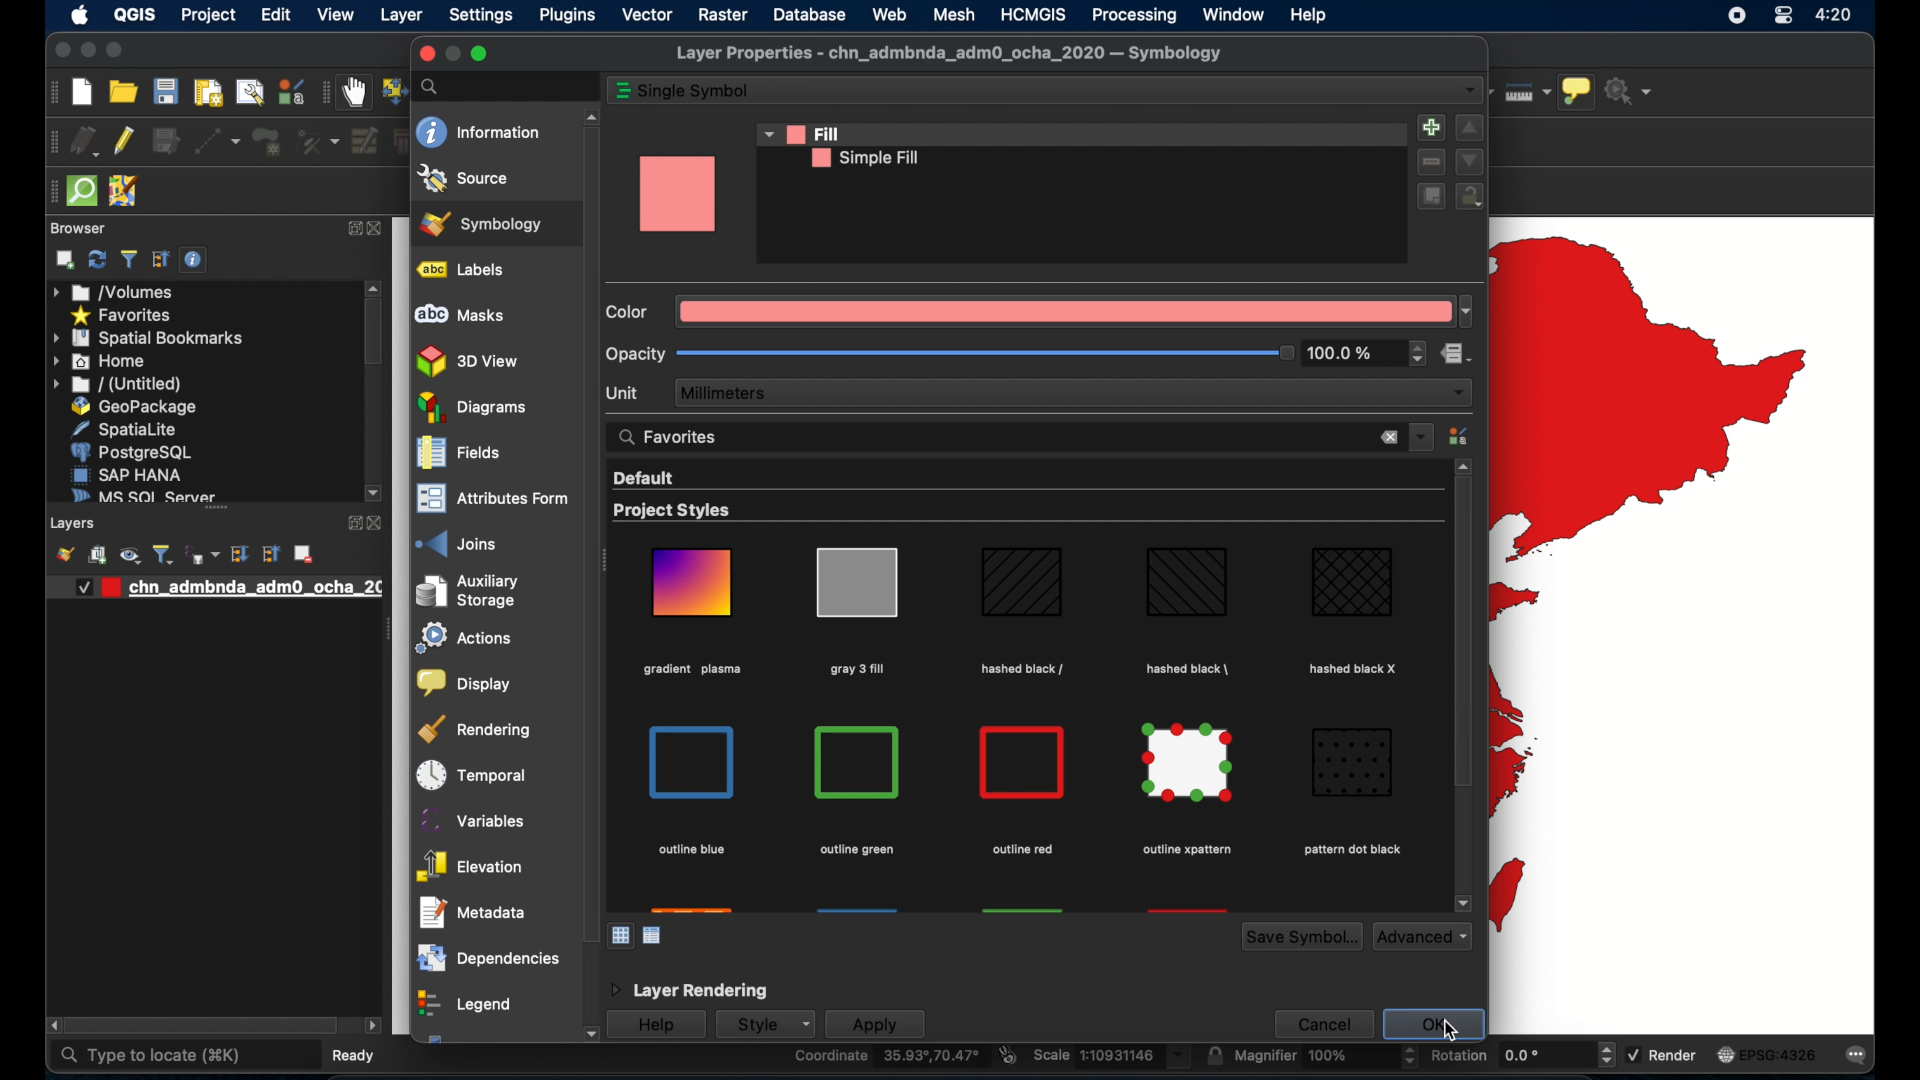 The image size is (1920, 1080). Describe the element at coordinates (473, 912) in the screenshot. I see `metadata` at that location.